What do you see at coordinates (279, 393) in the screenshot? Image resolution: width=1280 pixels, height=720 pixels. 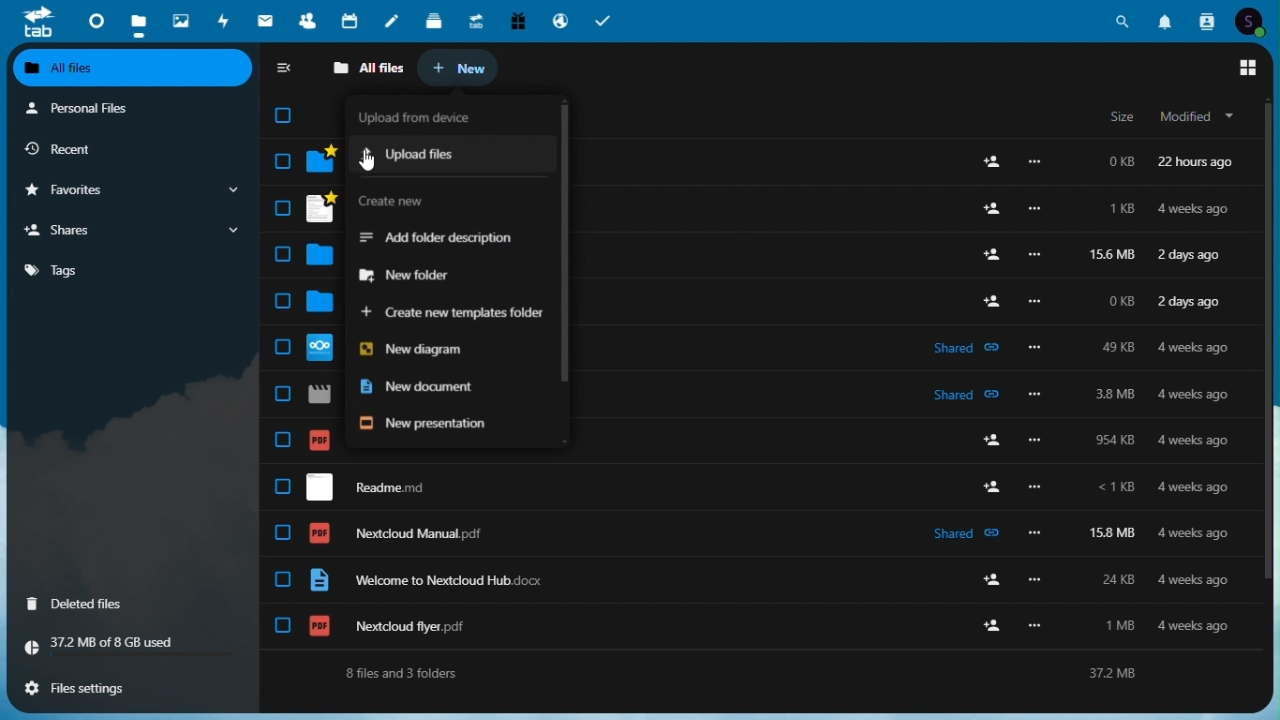 I see `check box` at bounding box center [279, 393].